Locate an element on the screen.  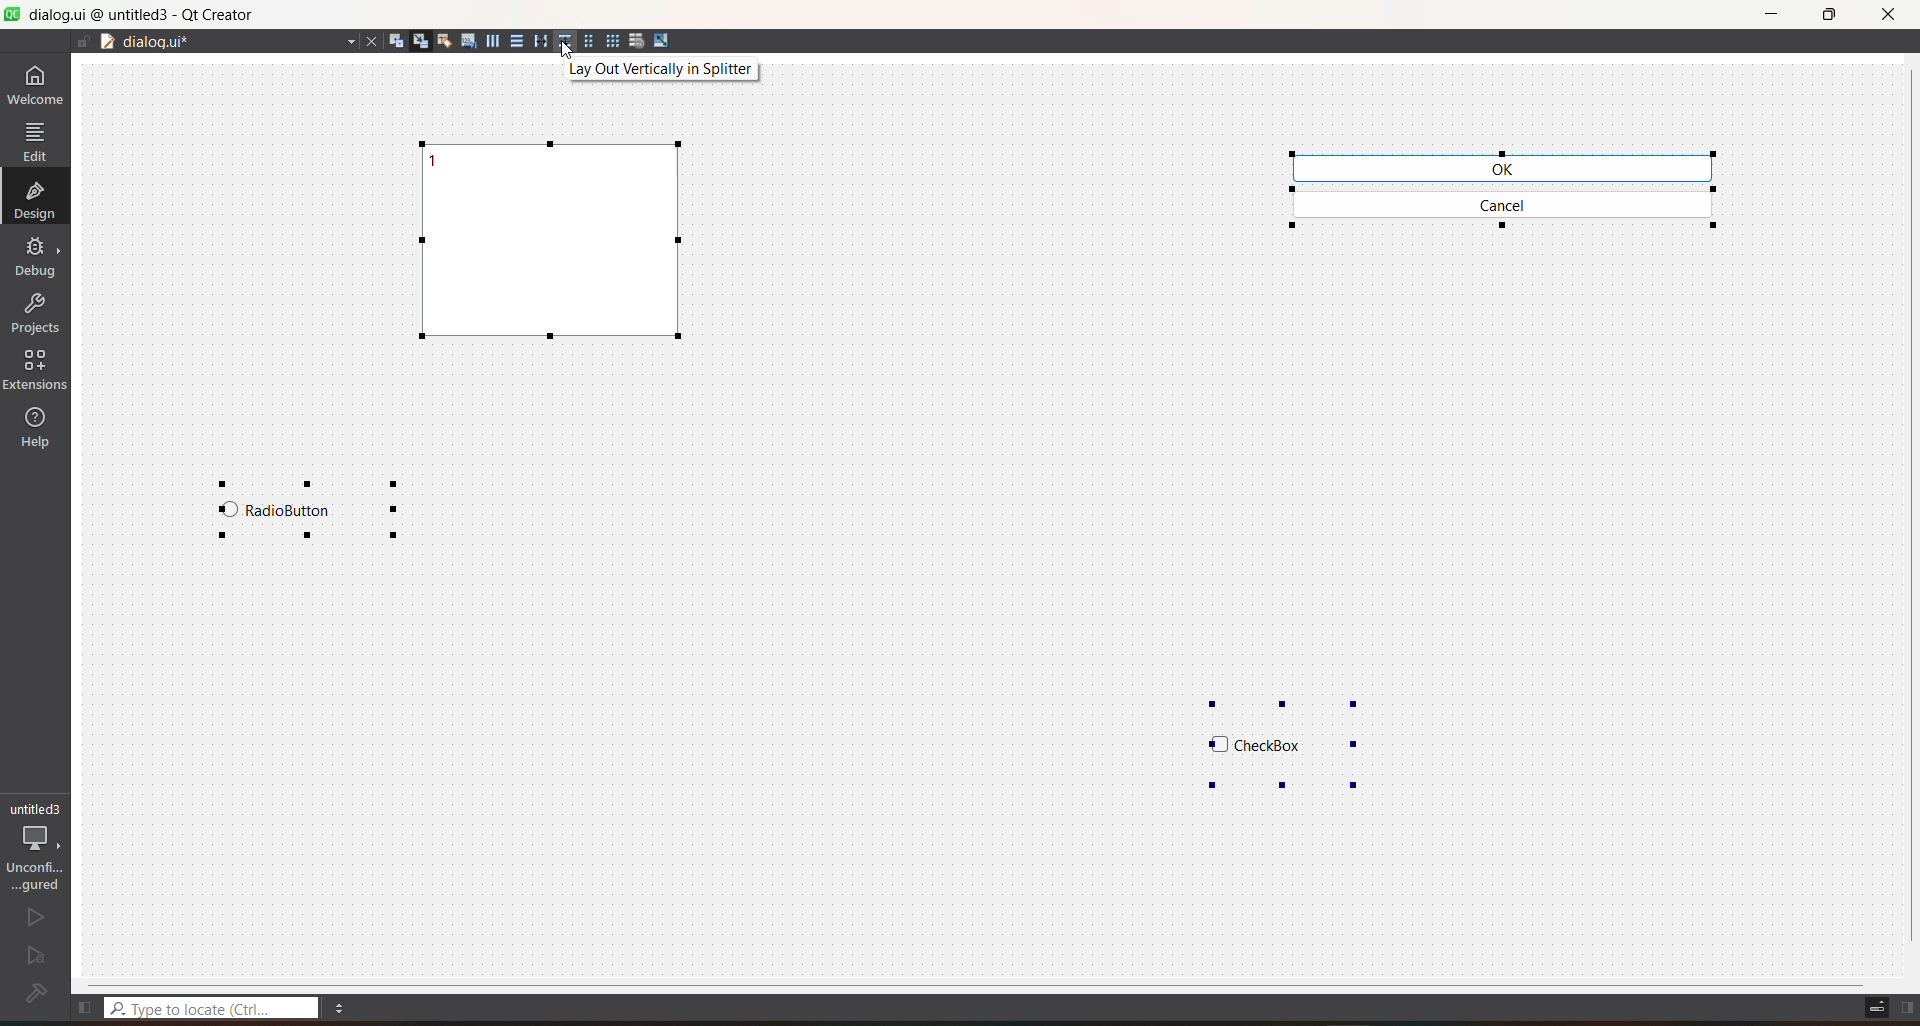
break layout is located at coordinates (636, 42).